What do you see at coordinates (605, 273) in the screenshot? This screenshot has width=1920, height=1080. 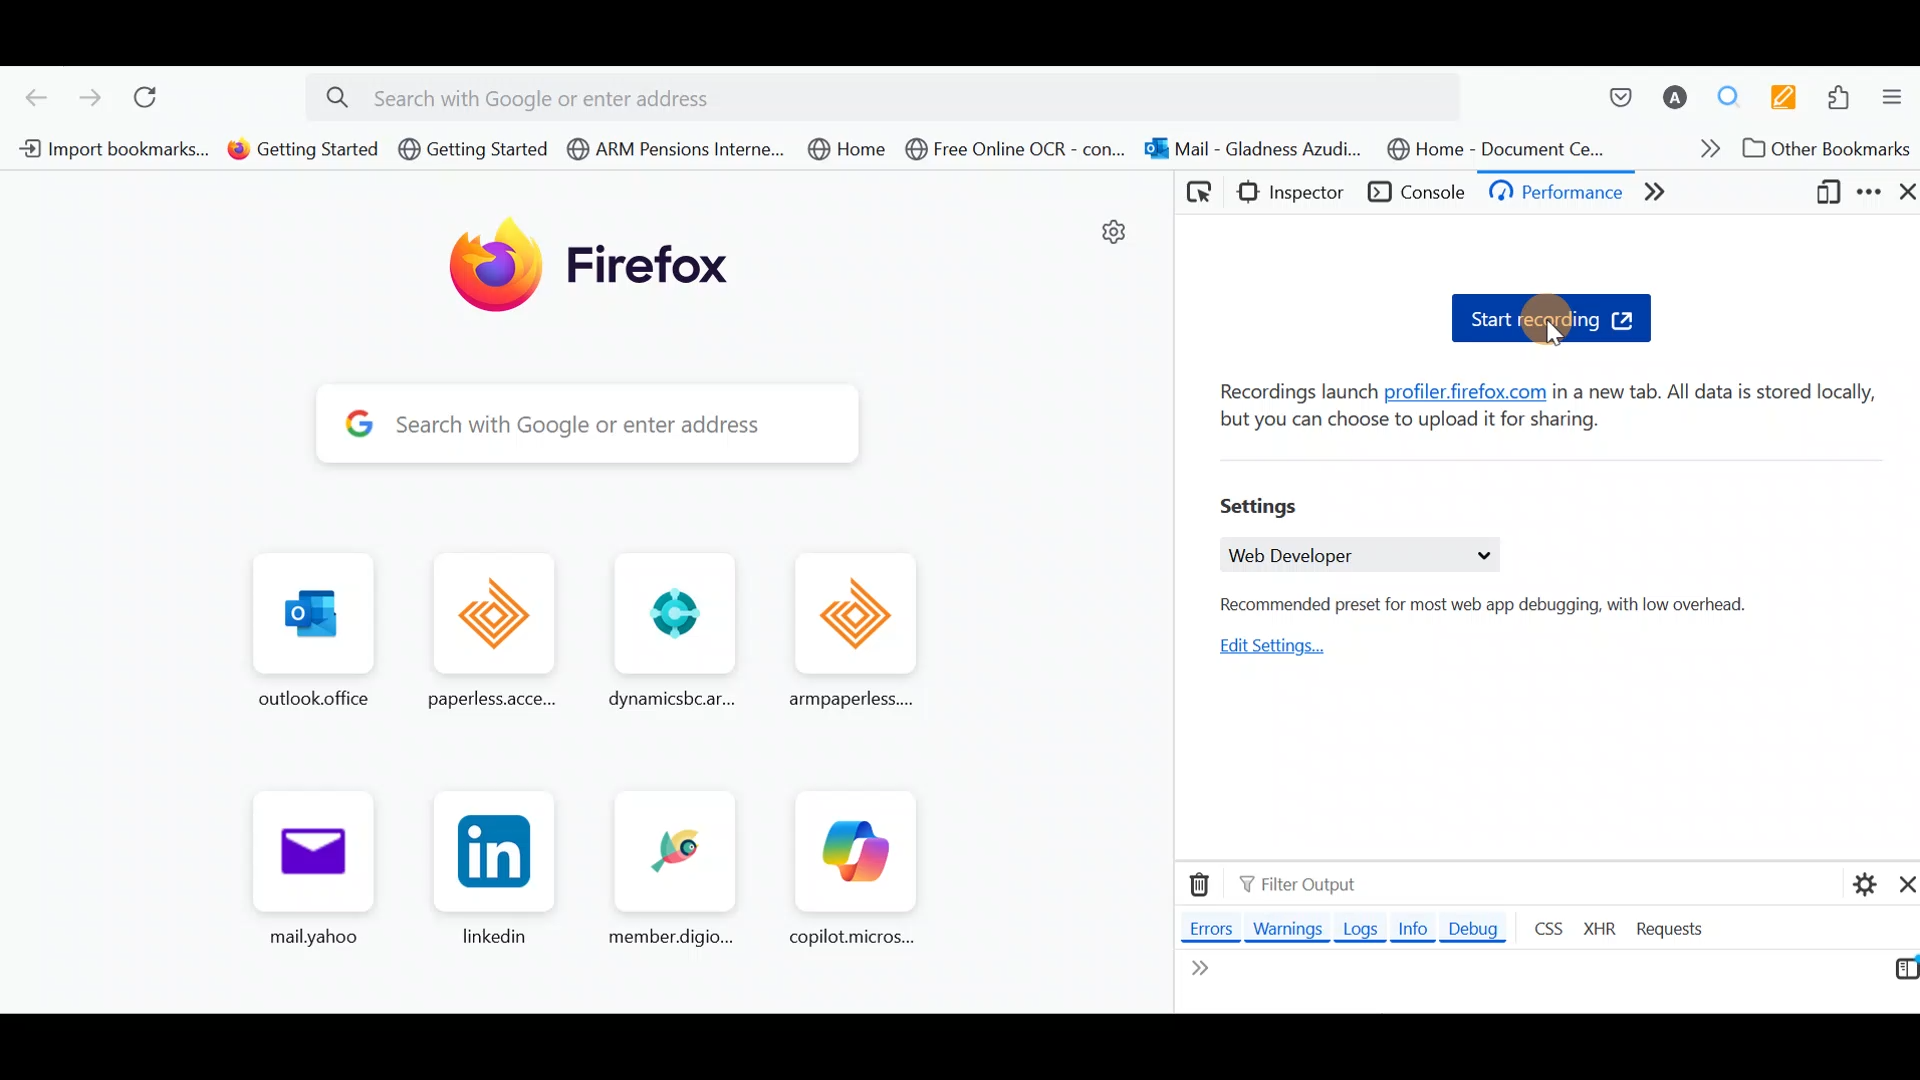 I see `Firefox logo` at bounding box center [605, 273].